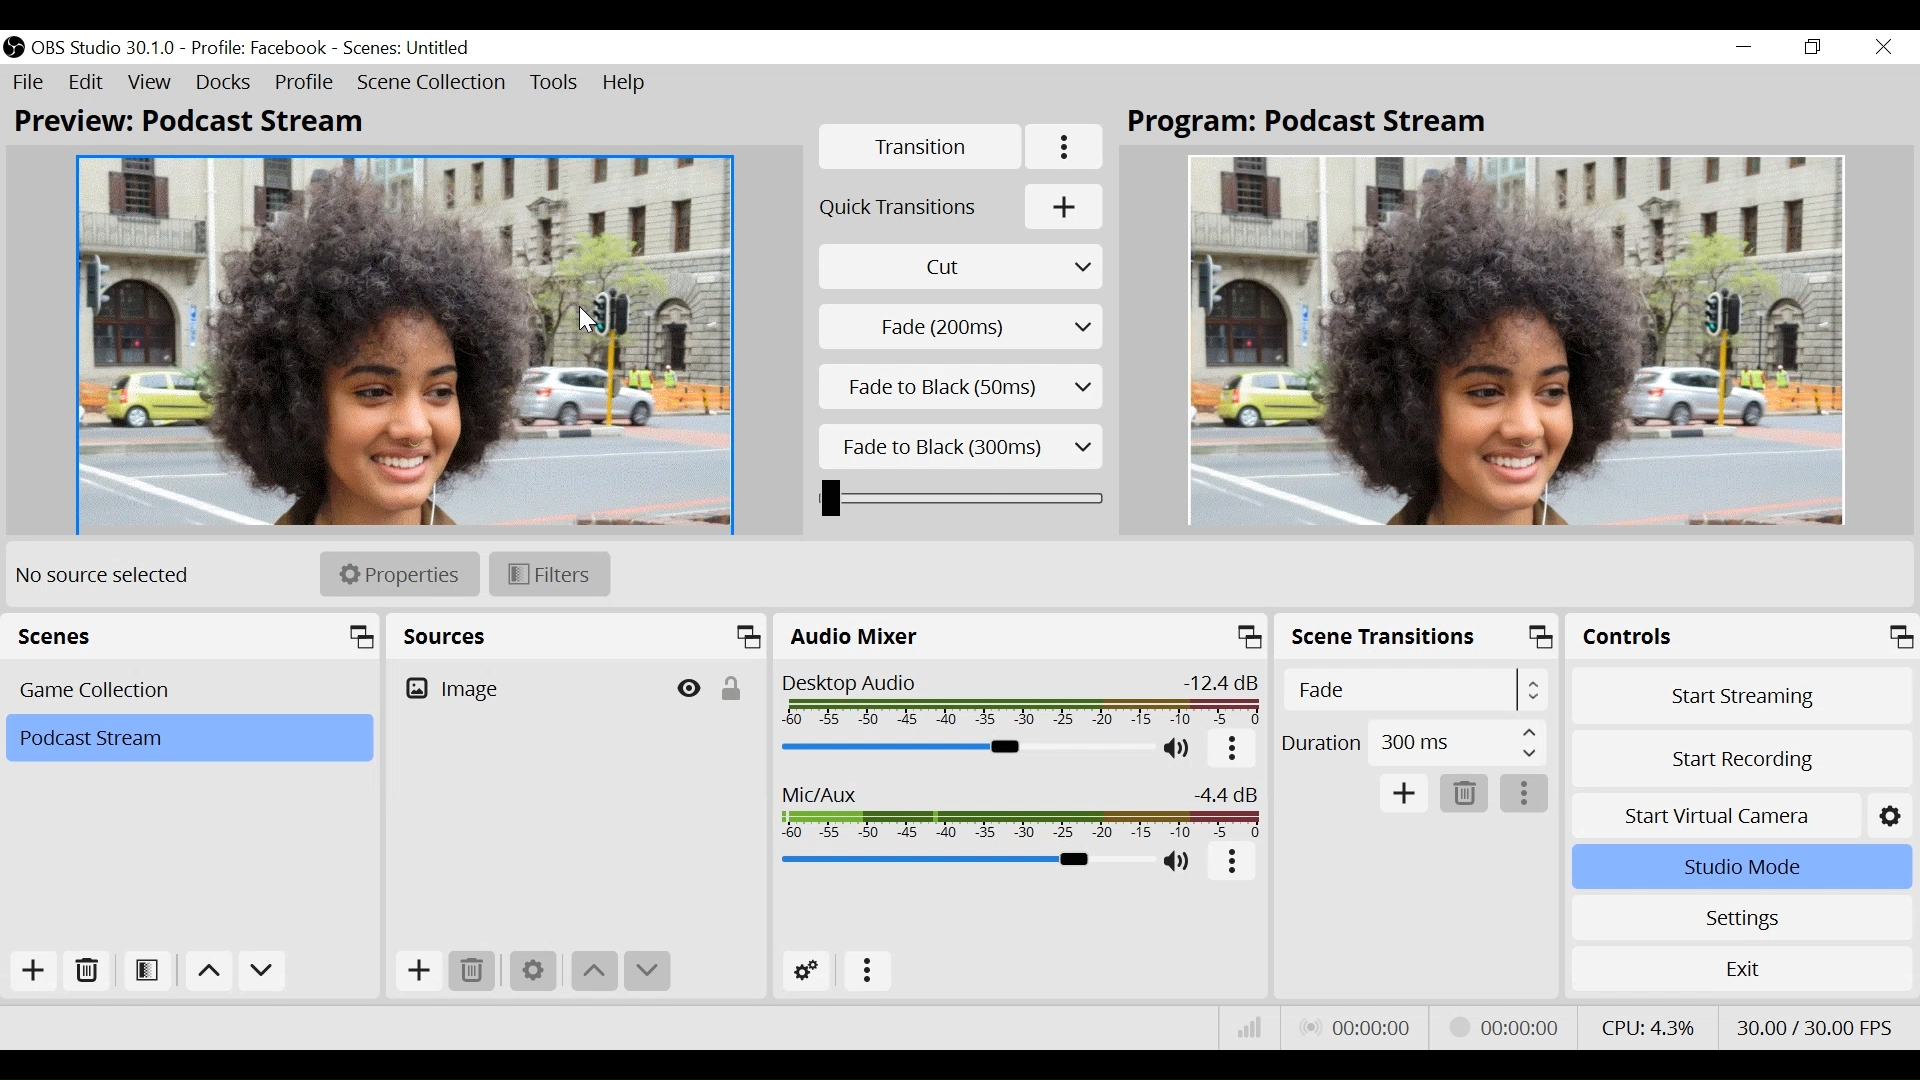 Image resolution: width=1920 pixels, height=1080 pixels. Describe the element at coordinates (961, 498) in the screenshot. I see `Duration Slider` at that location.